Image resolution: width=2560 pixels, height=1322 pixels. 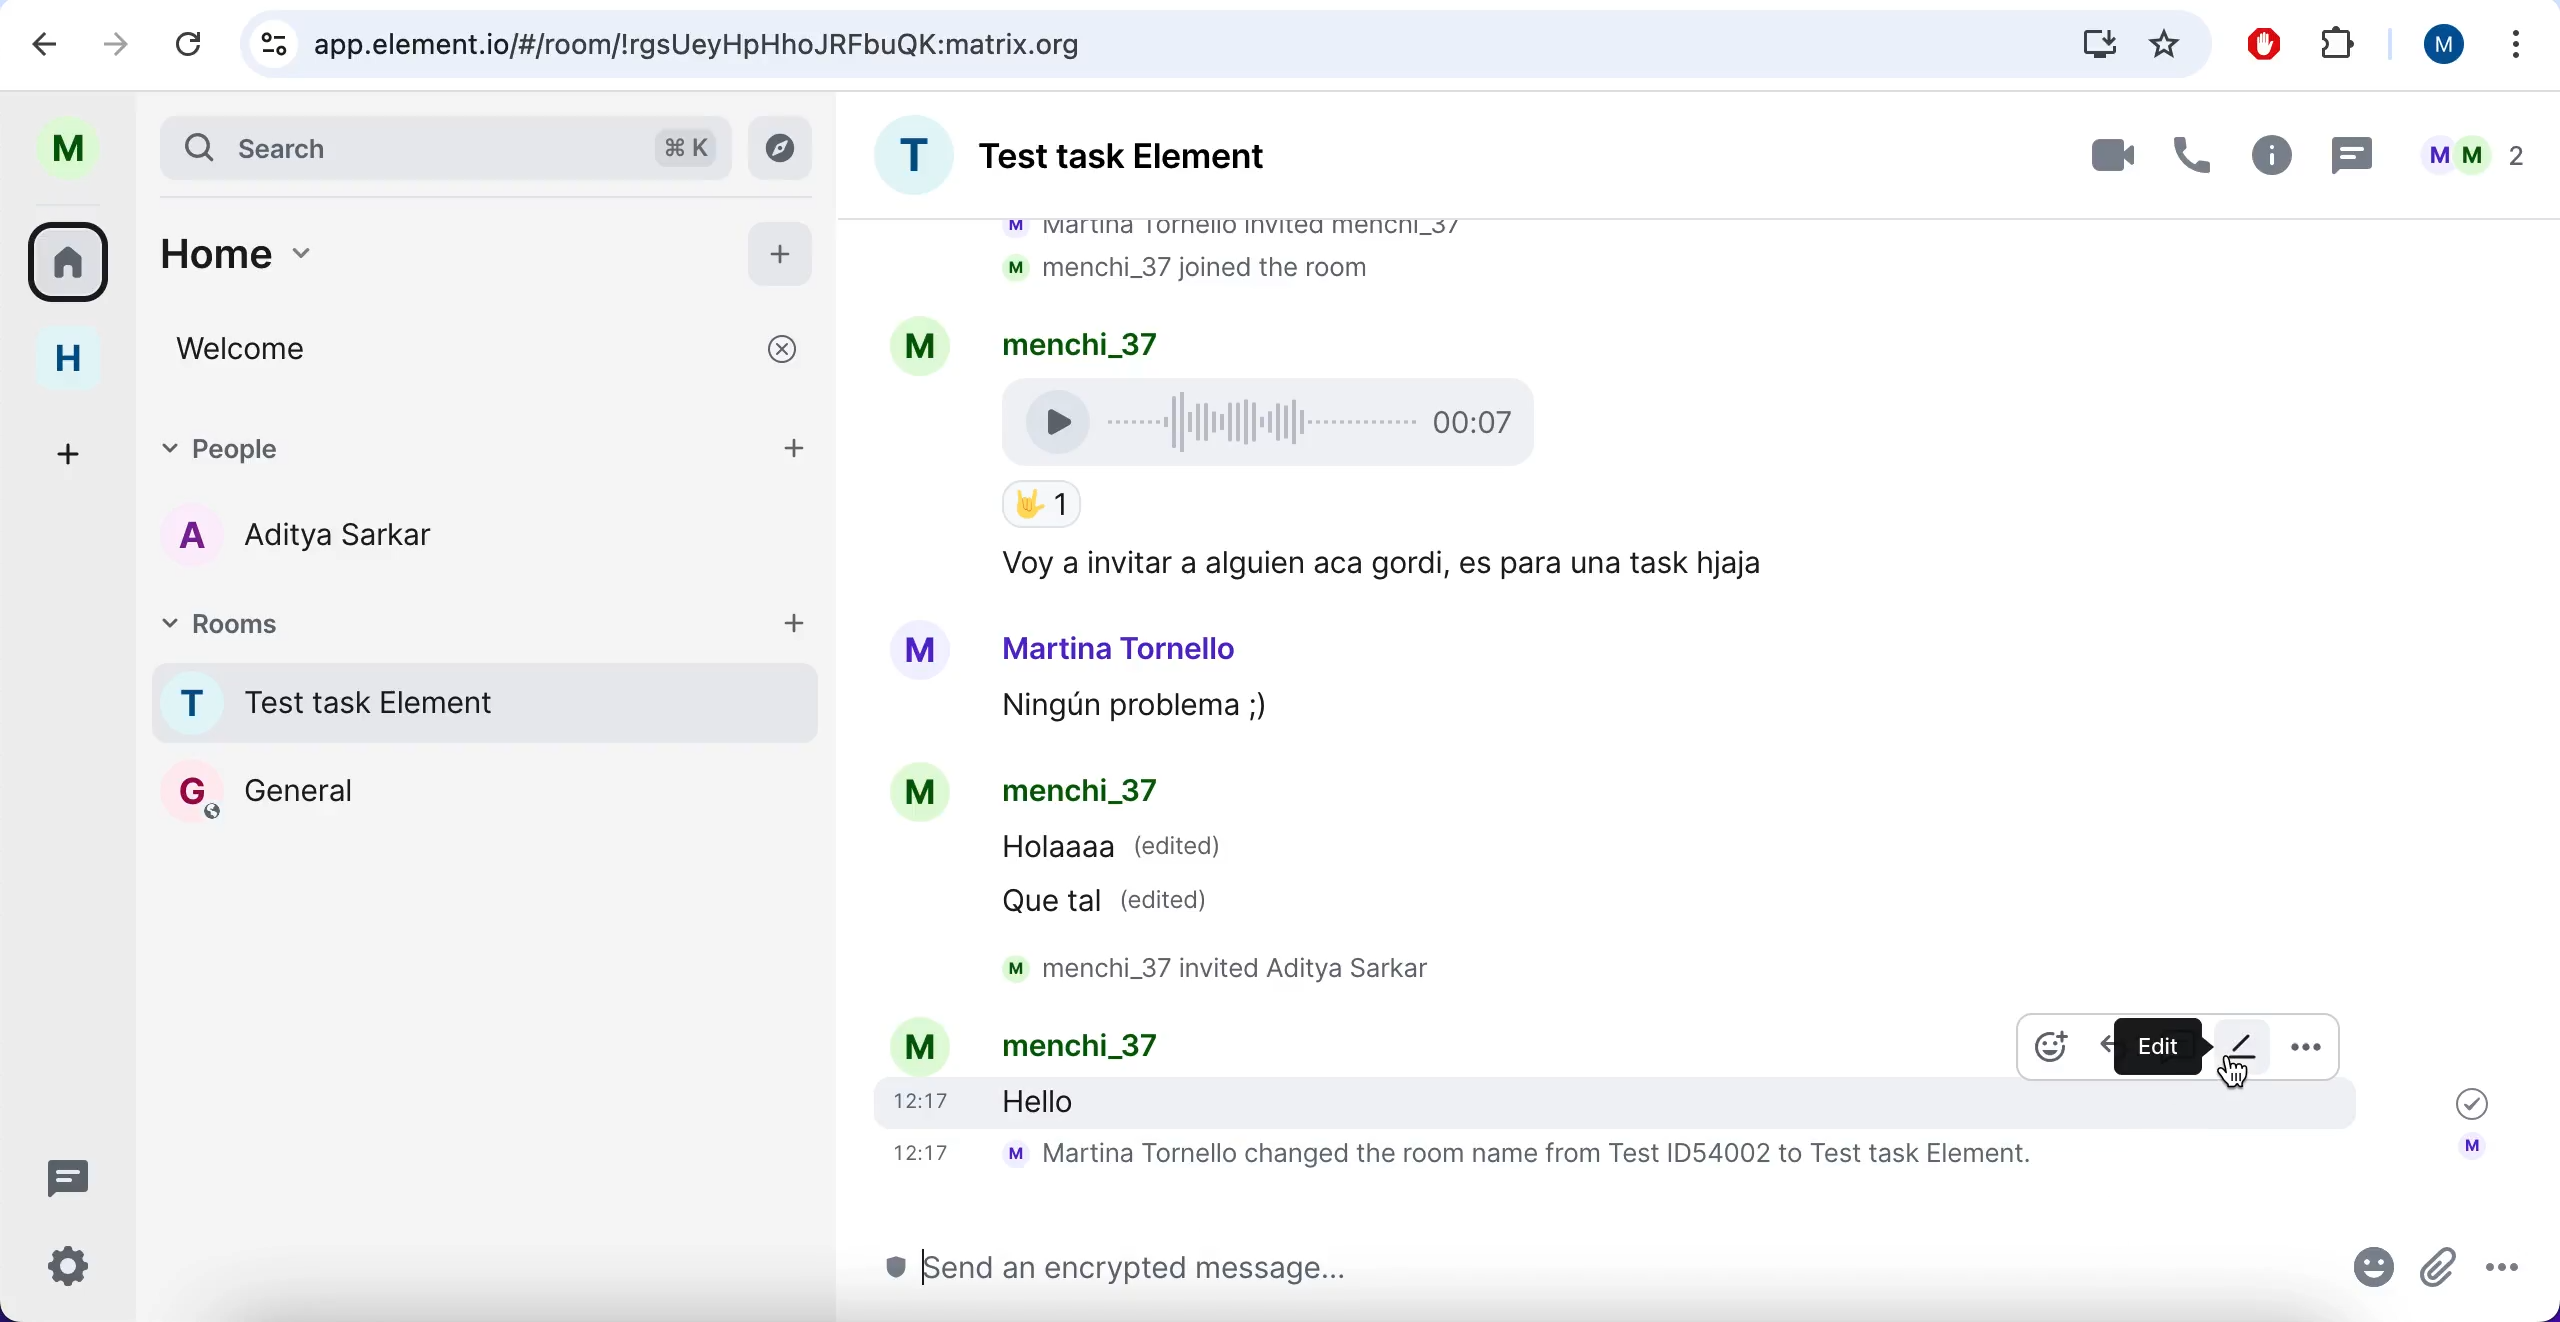 What do you see at coordinates (2234, 1072) in the screenshot?
I see `cursor` at bounding box center [2234, 1072].